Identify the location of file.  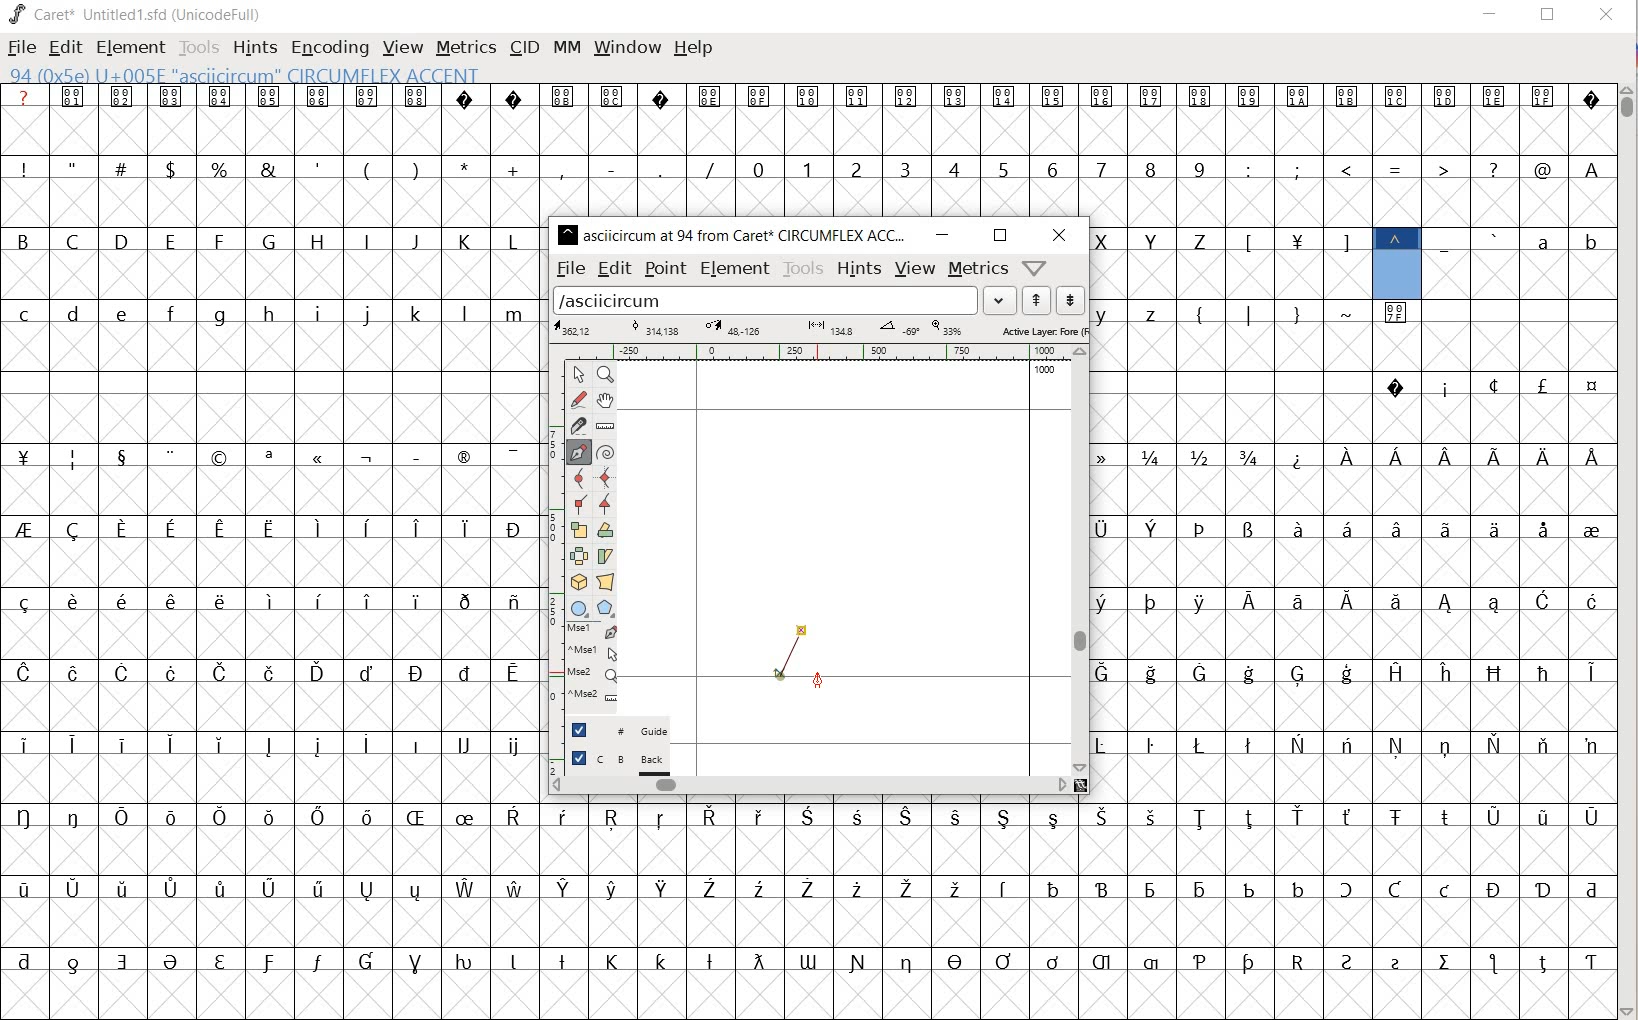
(570, 270).